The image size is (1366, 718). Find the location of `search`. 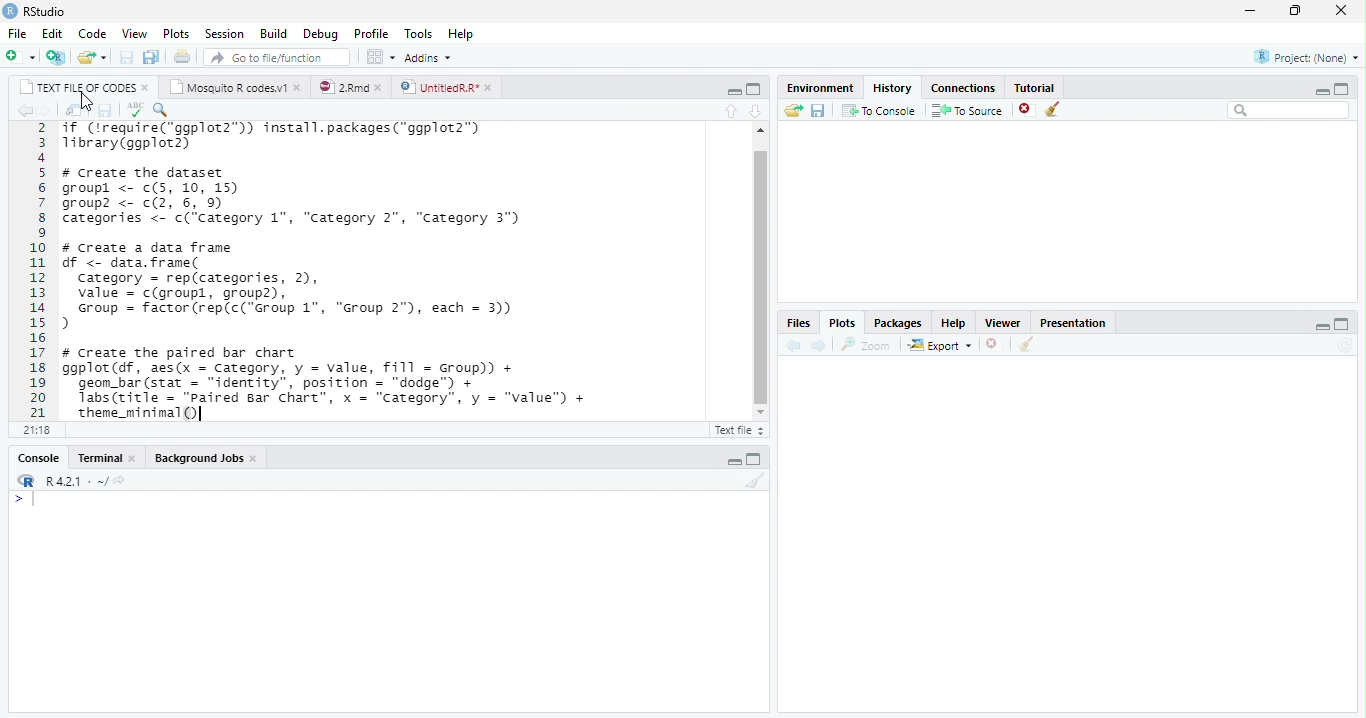

search is located at coordinates (1286, 111).